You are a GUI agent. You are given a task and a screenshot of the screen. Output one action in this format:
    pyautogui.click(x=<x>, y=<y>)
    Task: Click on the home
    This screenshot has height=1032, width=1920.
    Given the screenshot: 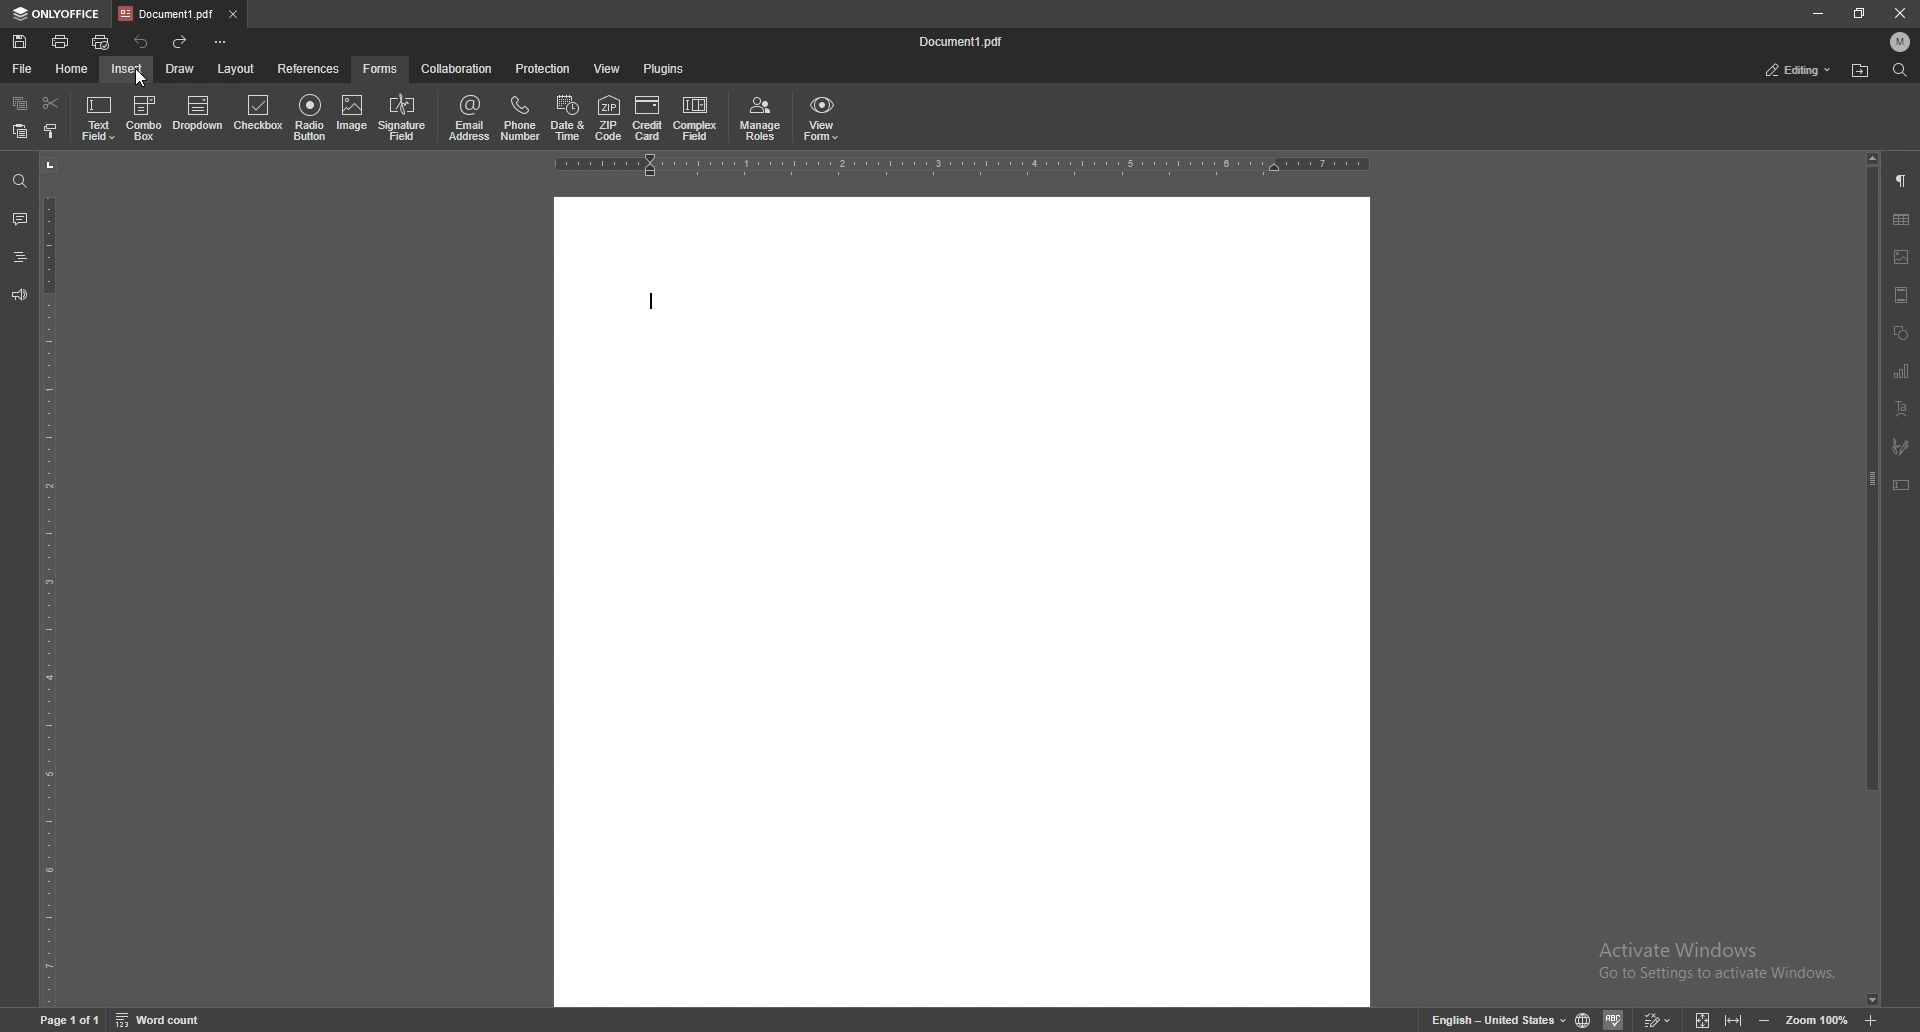 What is the action you would take?
    pyautogui.click(x=73, y=68)
    